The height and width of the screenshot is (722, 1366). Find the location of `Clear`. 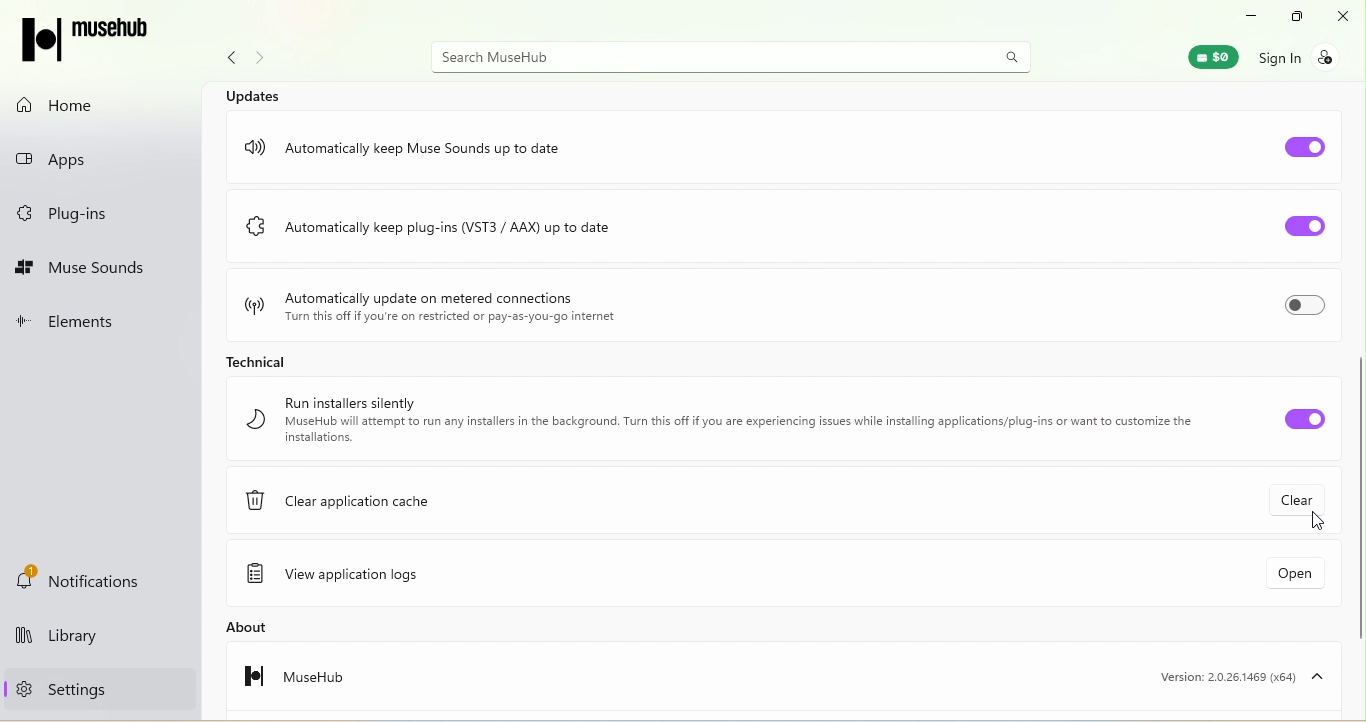

Clear is located at coordinates (1303, 497).